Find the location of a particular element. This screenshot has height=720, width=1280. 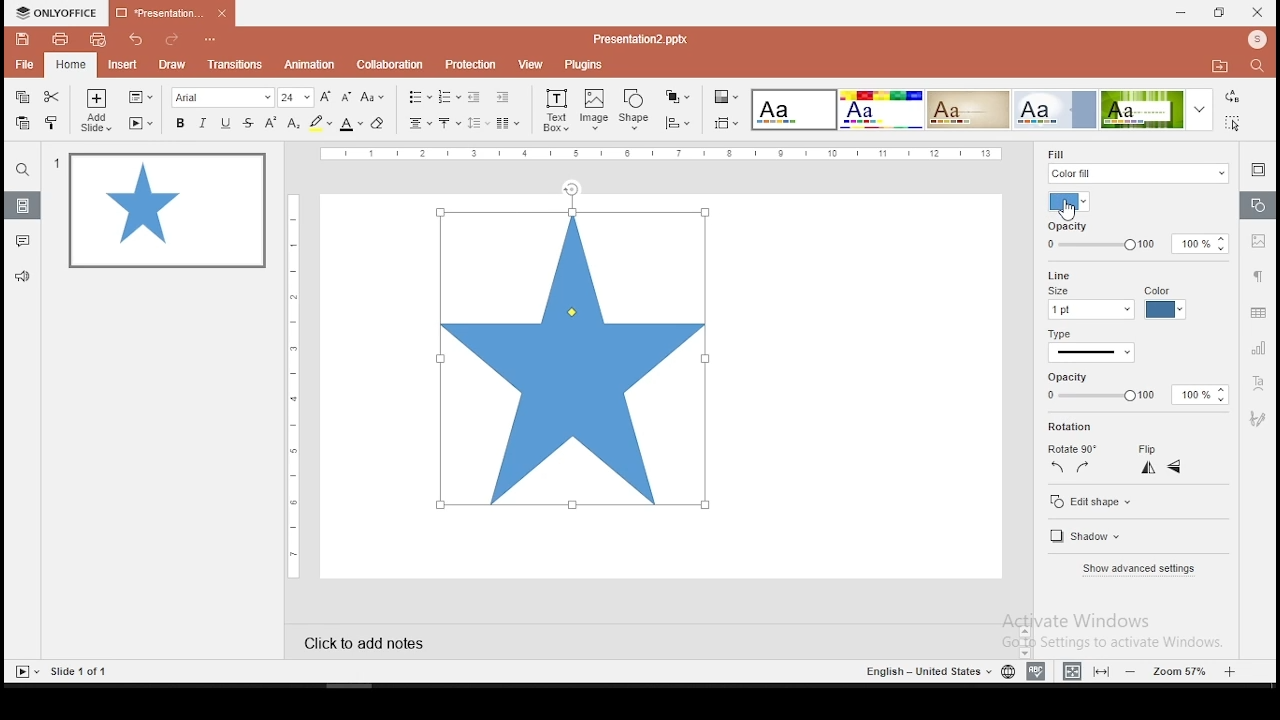

line color is located at coordinates (1167, 299).